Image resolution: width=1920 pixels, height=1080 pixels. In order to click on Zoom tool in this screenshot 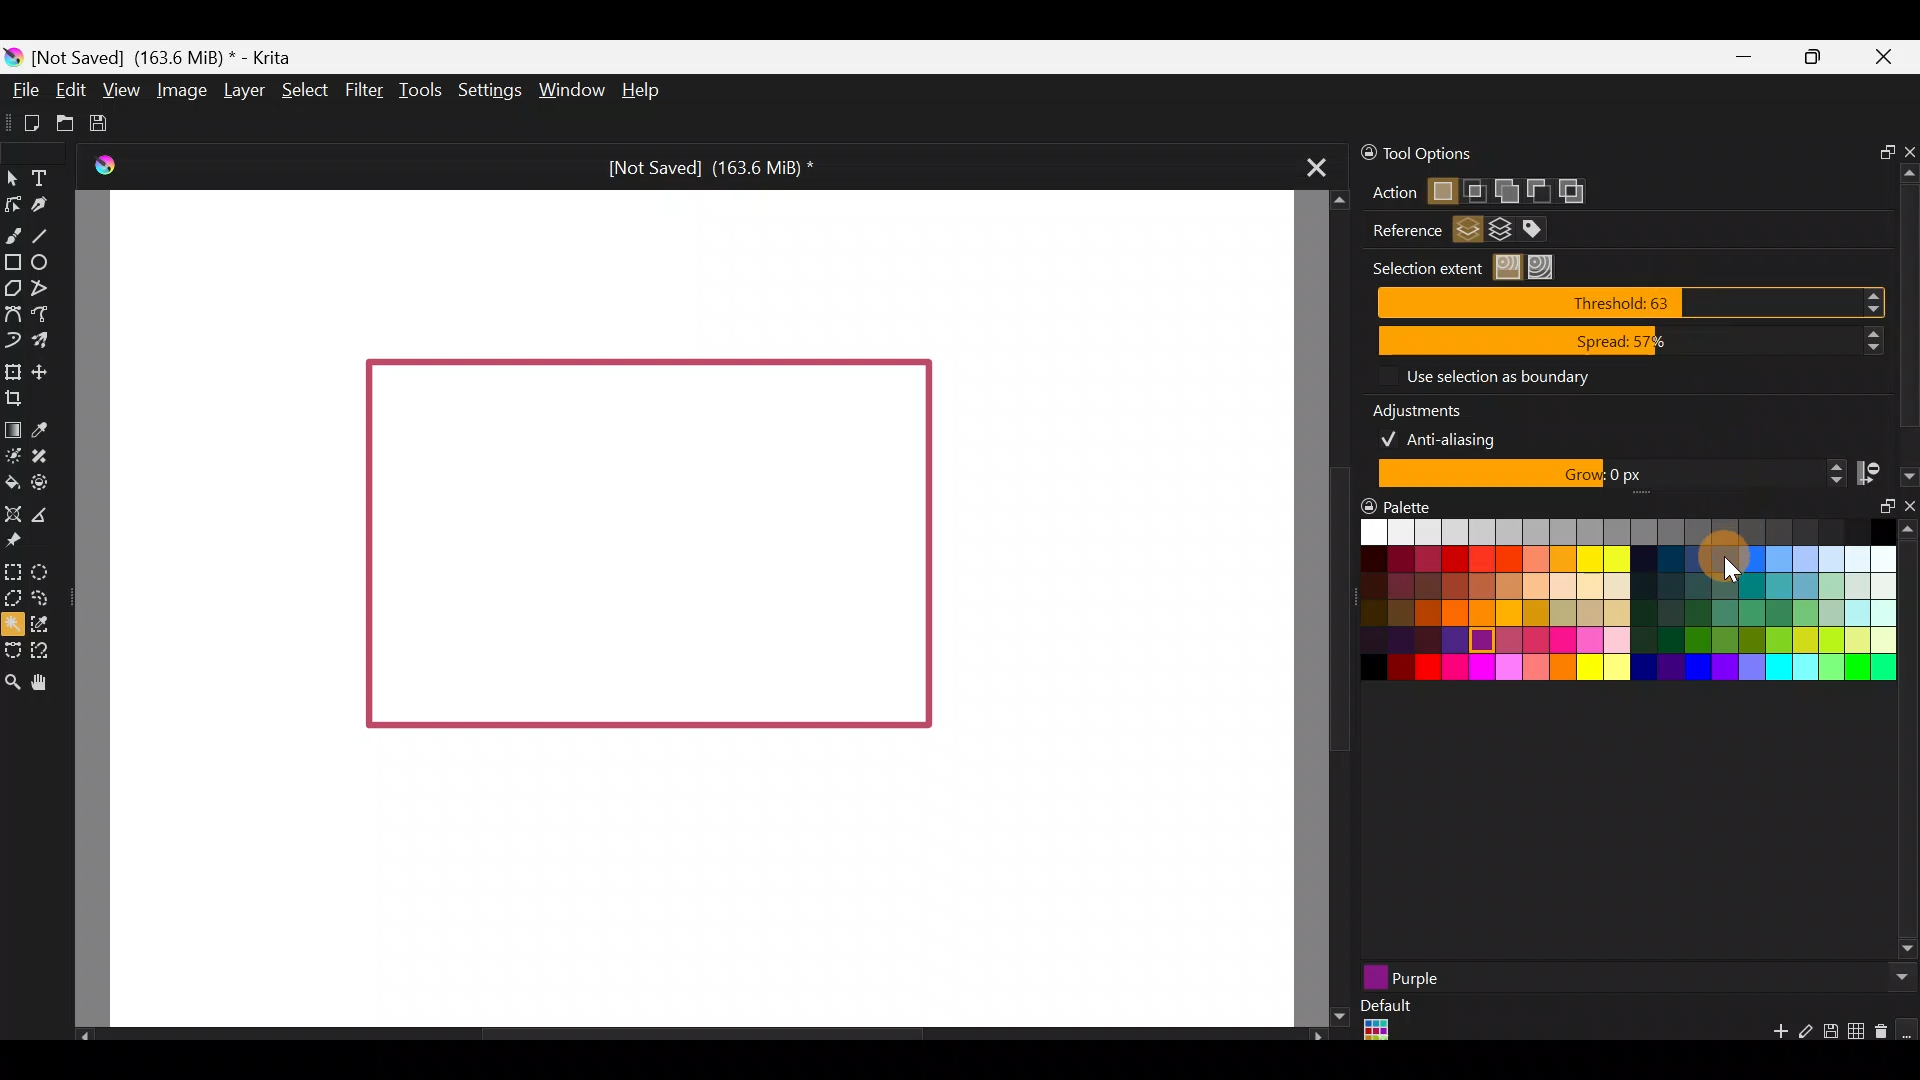, I will do `click(12, 680)`.